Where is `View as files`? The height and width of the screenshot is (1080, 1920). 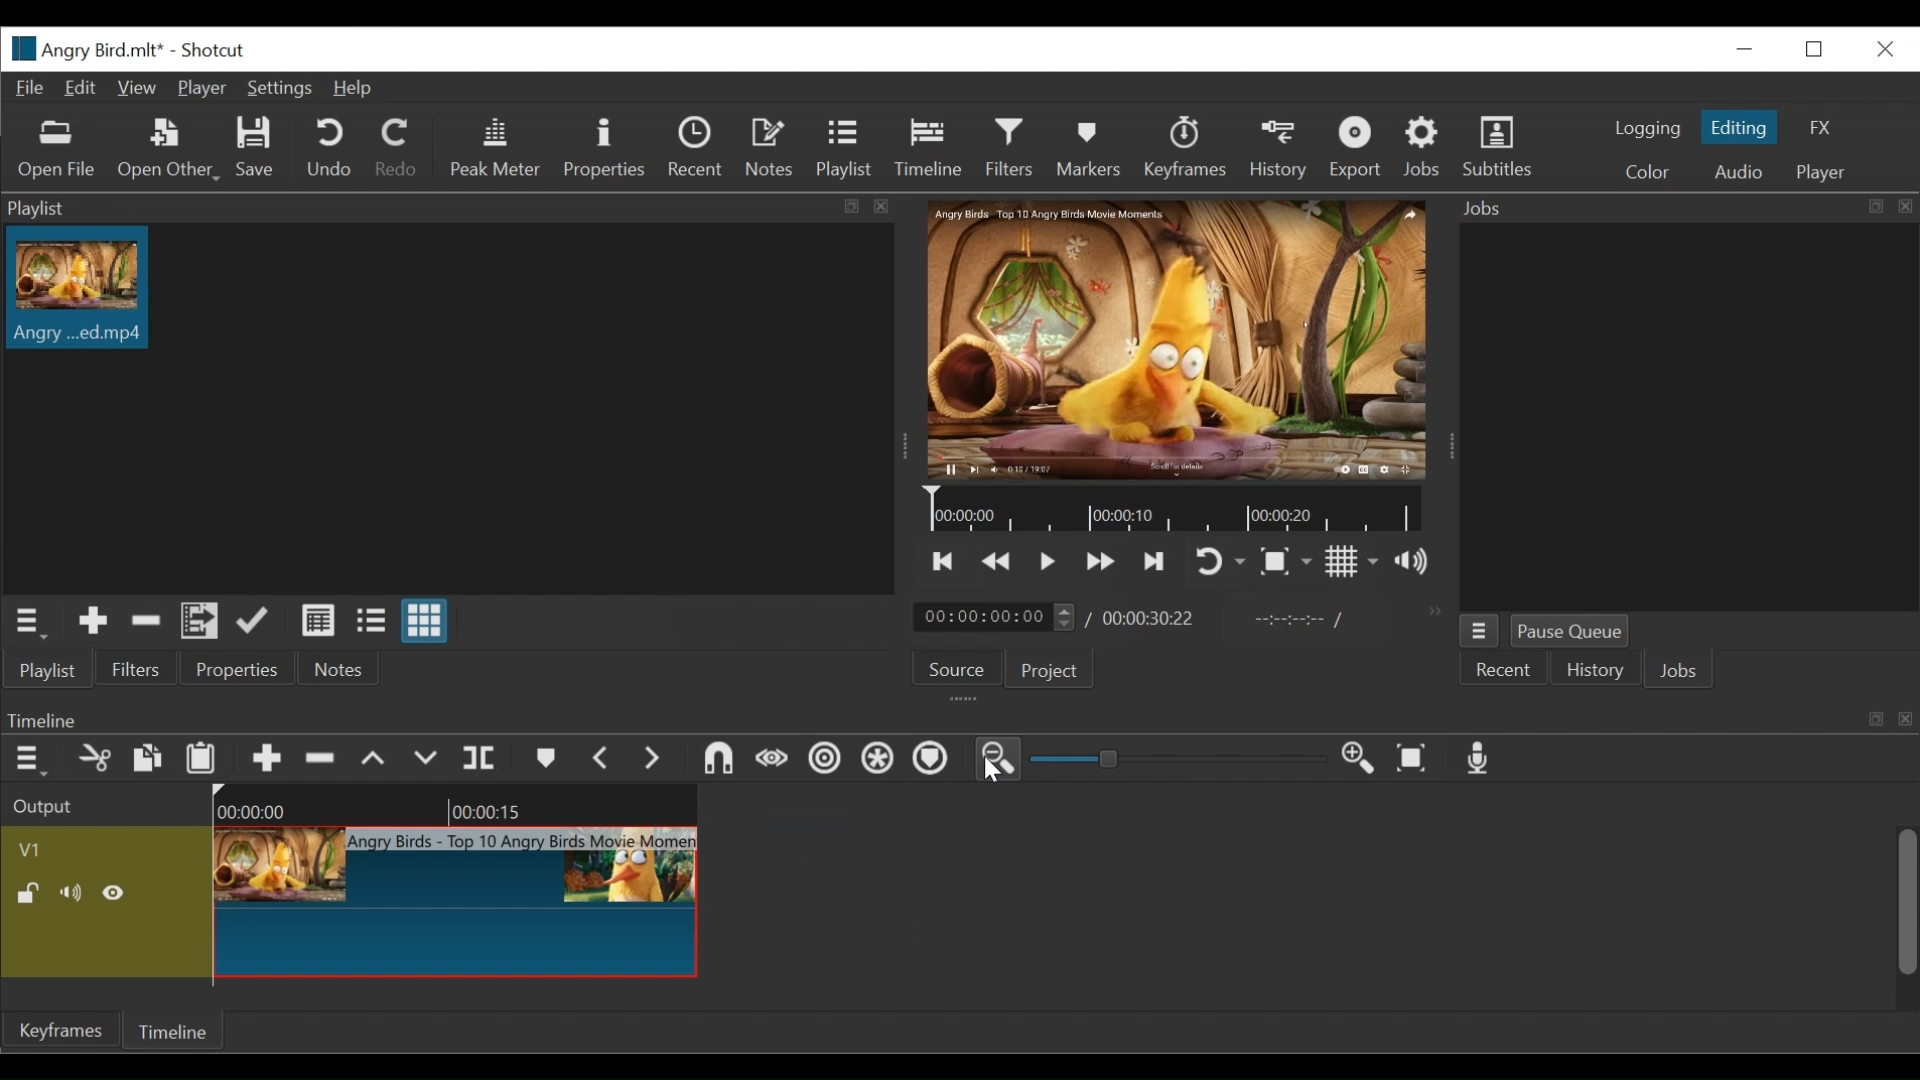
View as files is located at coordinates (370, 620).